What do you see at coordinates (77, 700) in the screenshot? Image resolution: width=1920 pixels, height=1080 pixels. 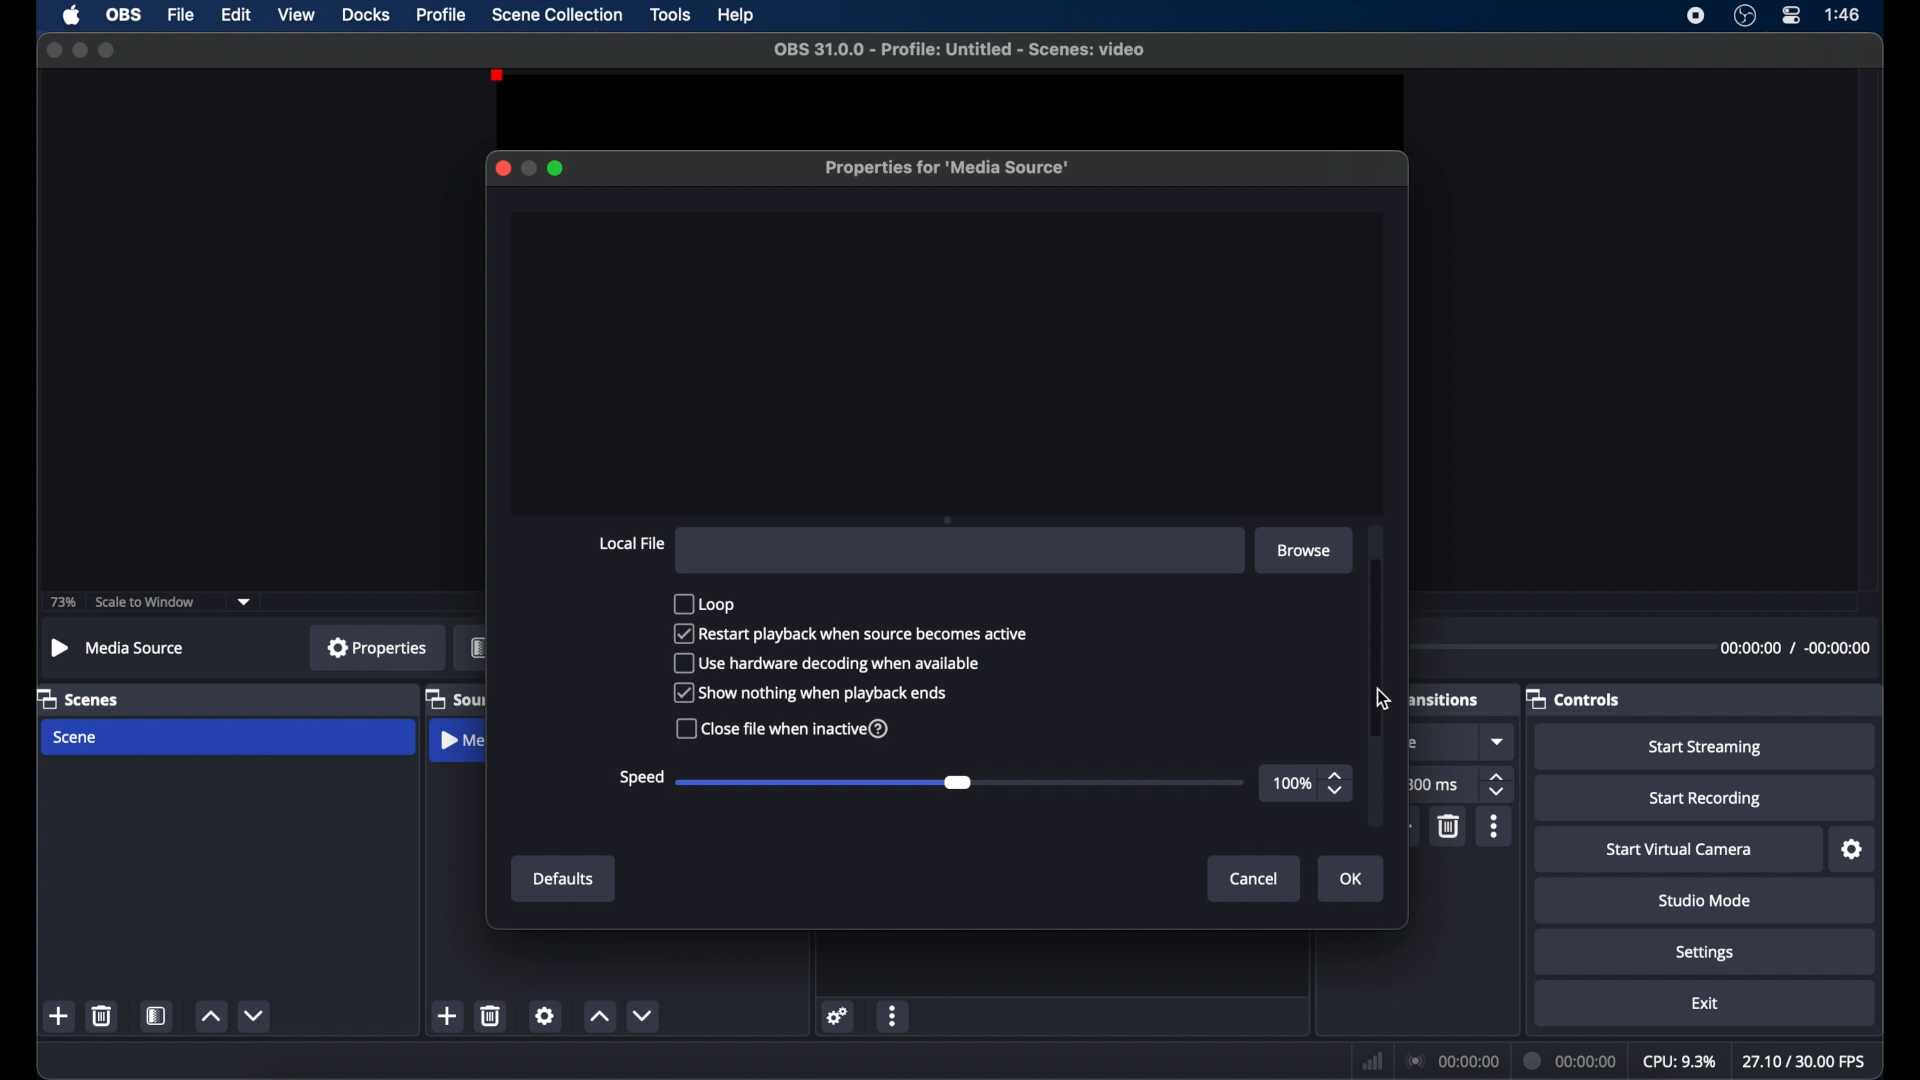 I see `scenes` at bounding box center [77, 700].